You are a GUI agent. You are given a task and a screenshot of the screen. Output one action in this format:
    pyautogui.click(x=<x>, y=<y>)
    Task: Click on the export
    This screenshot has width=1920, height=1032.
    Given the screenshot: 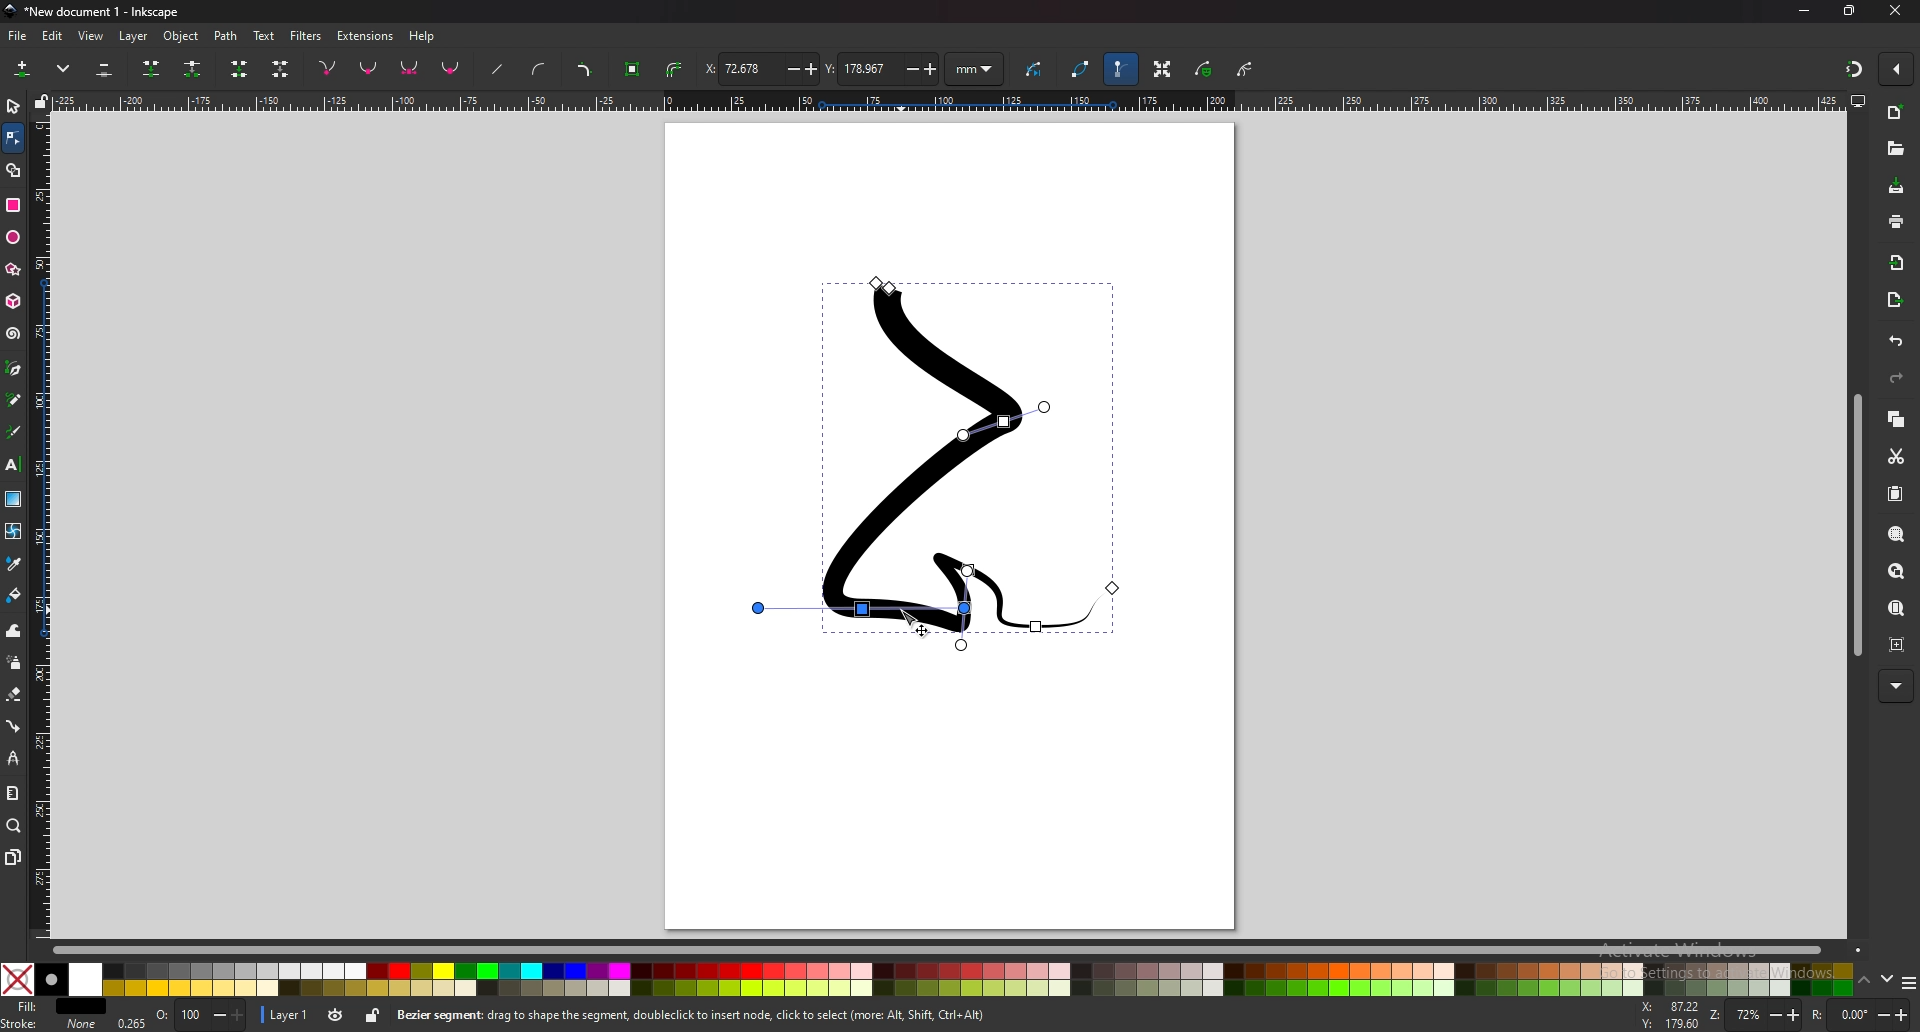 What is the action you would take?
    pyautogui.click(x=1894, y=299)
    